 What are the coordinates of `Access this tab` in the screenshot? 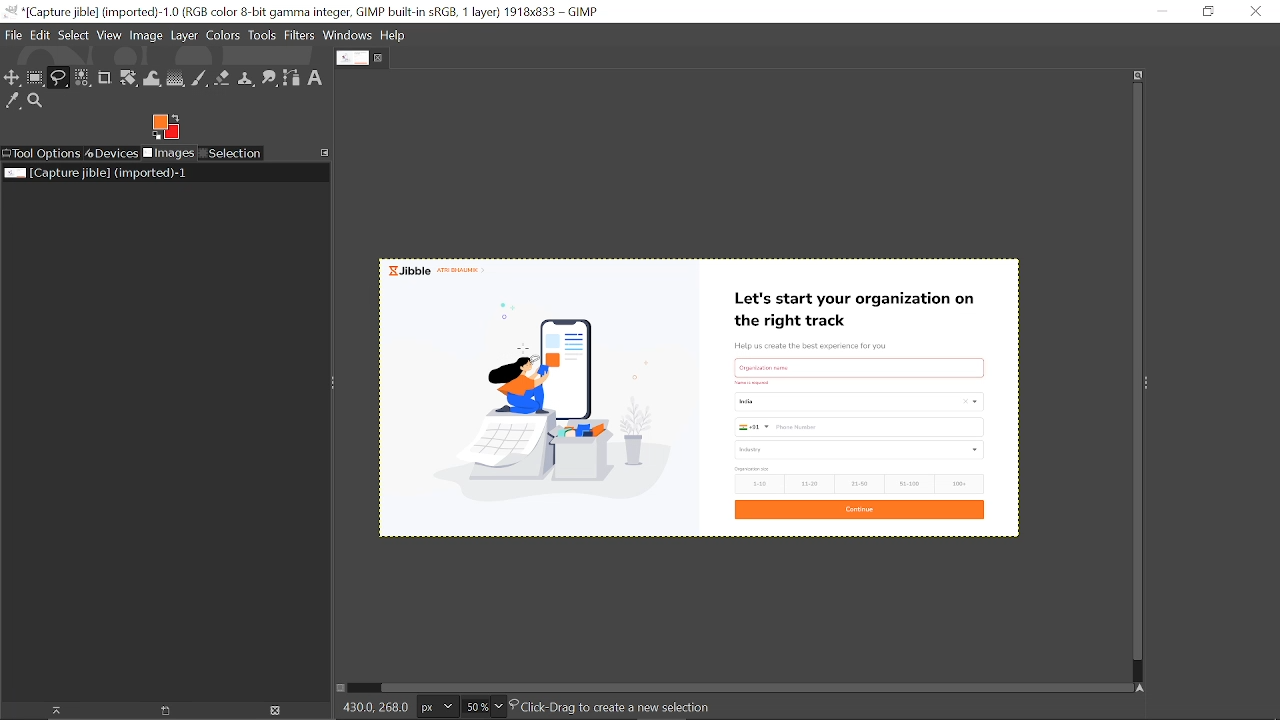 It's located at (326, 152).